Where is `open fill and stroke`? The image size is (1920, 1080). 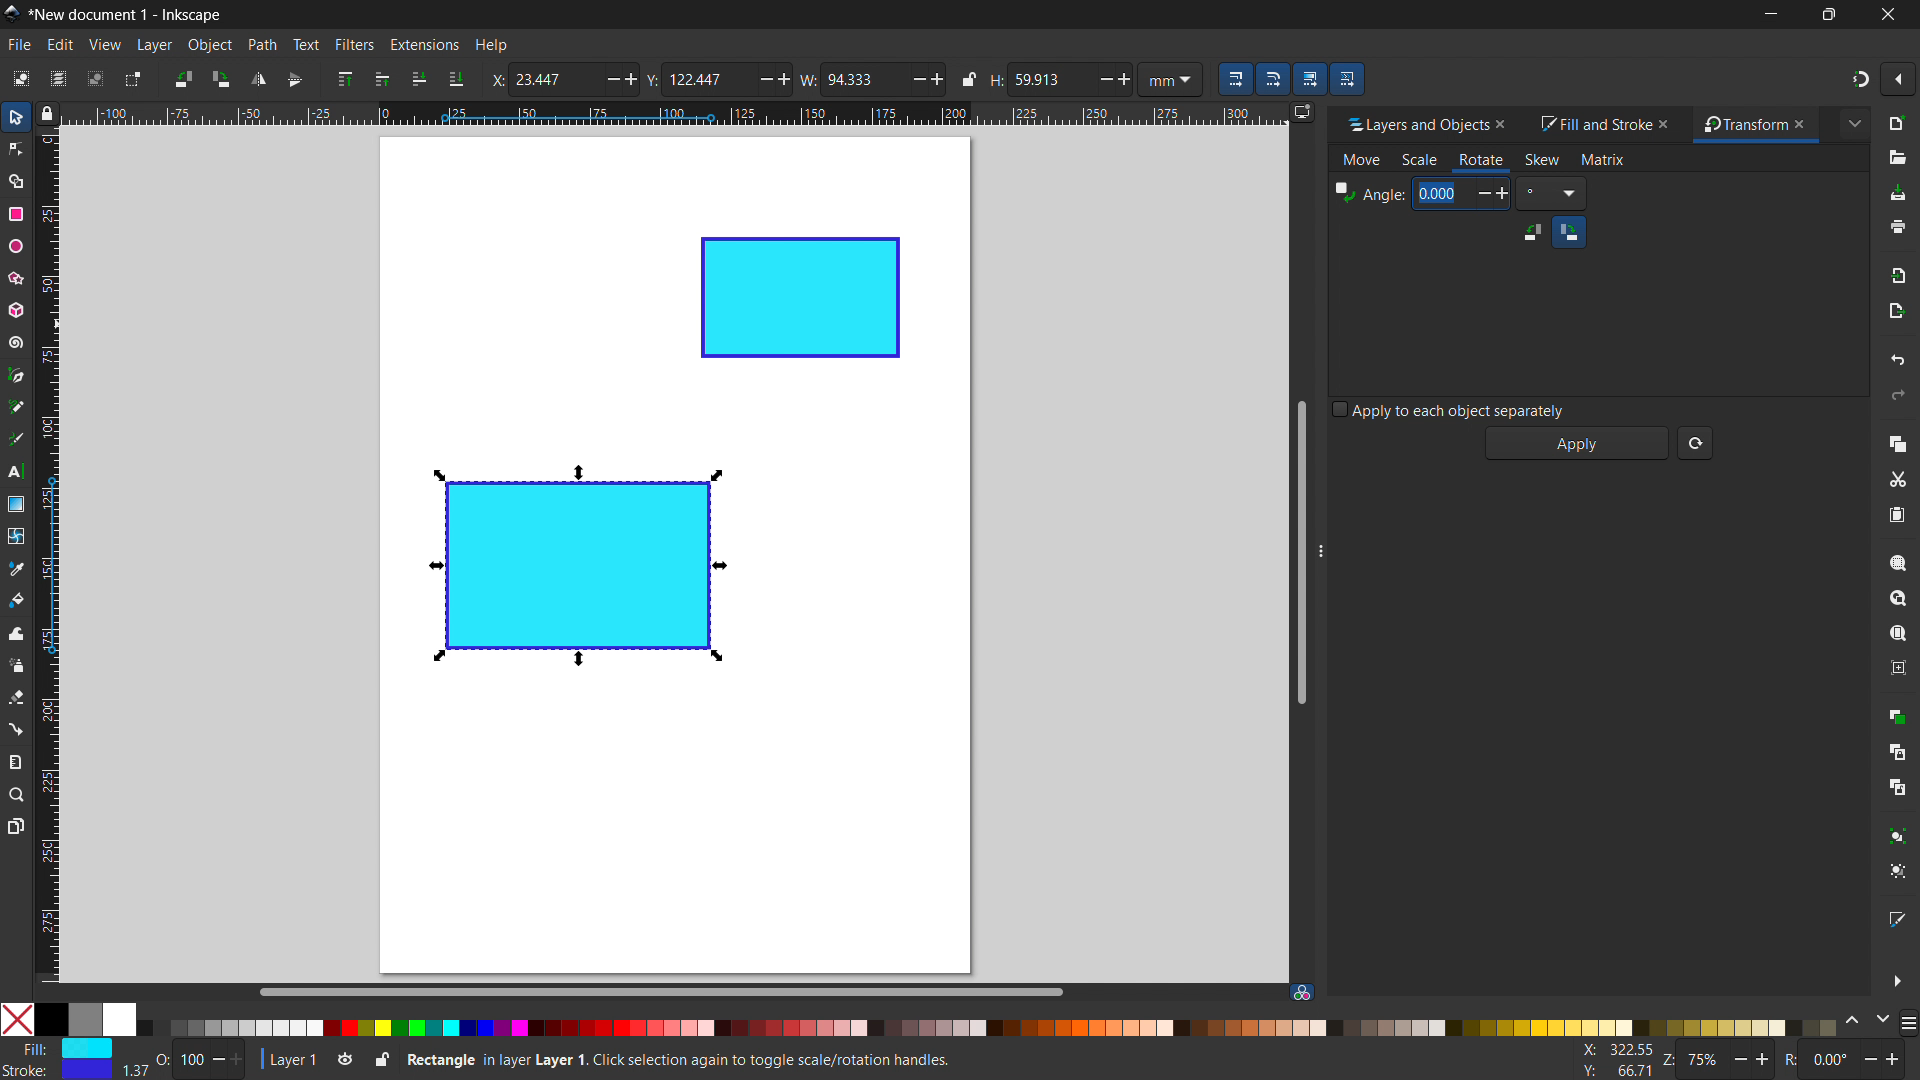 open fill and stroke is located at coordinates (1899, 918).